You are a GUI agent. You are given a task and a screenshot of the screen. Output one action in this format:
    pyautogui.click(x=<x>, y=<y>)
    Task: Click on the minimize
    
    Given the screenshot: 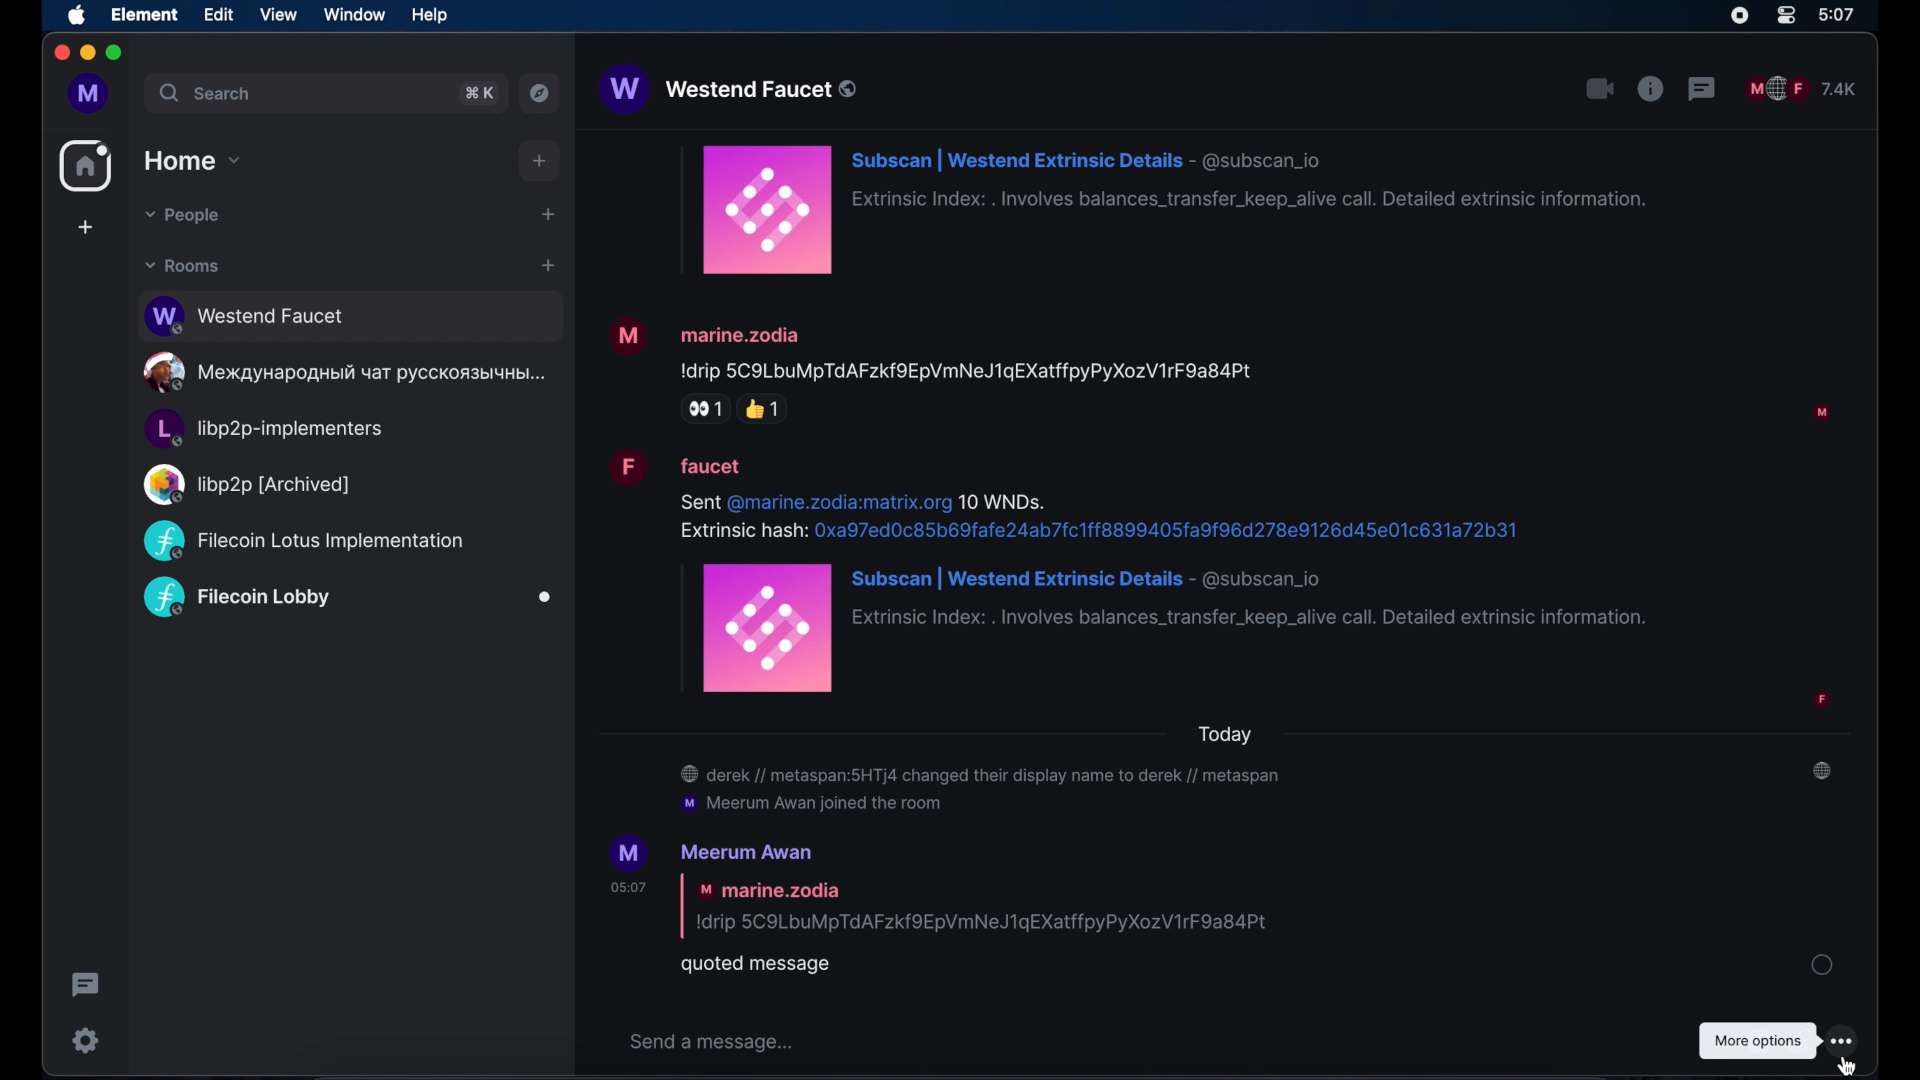 What is the action you would take?
    pyautogui.click(x=87, y=53)
    